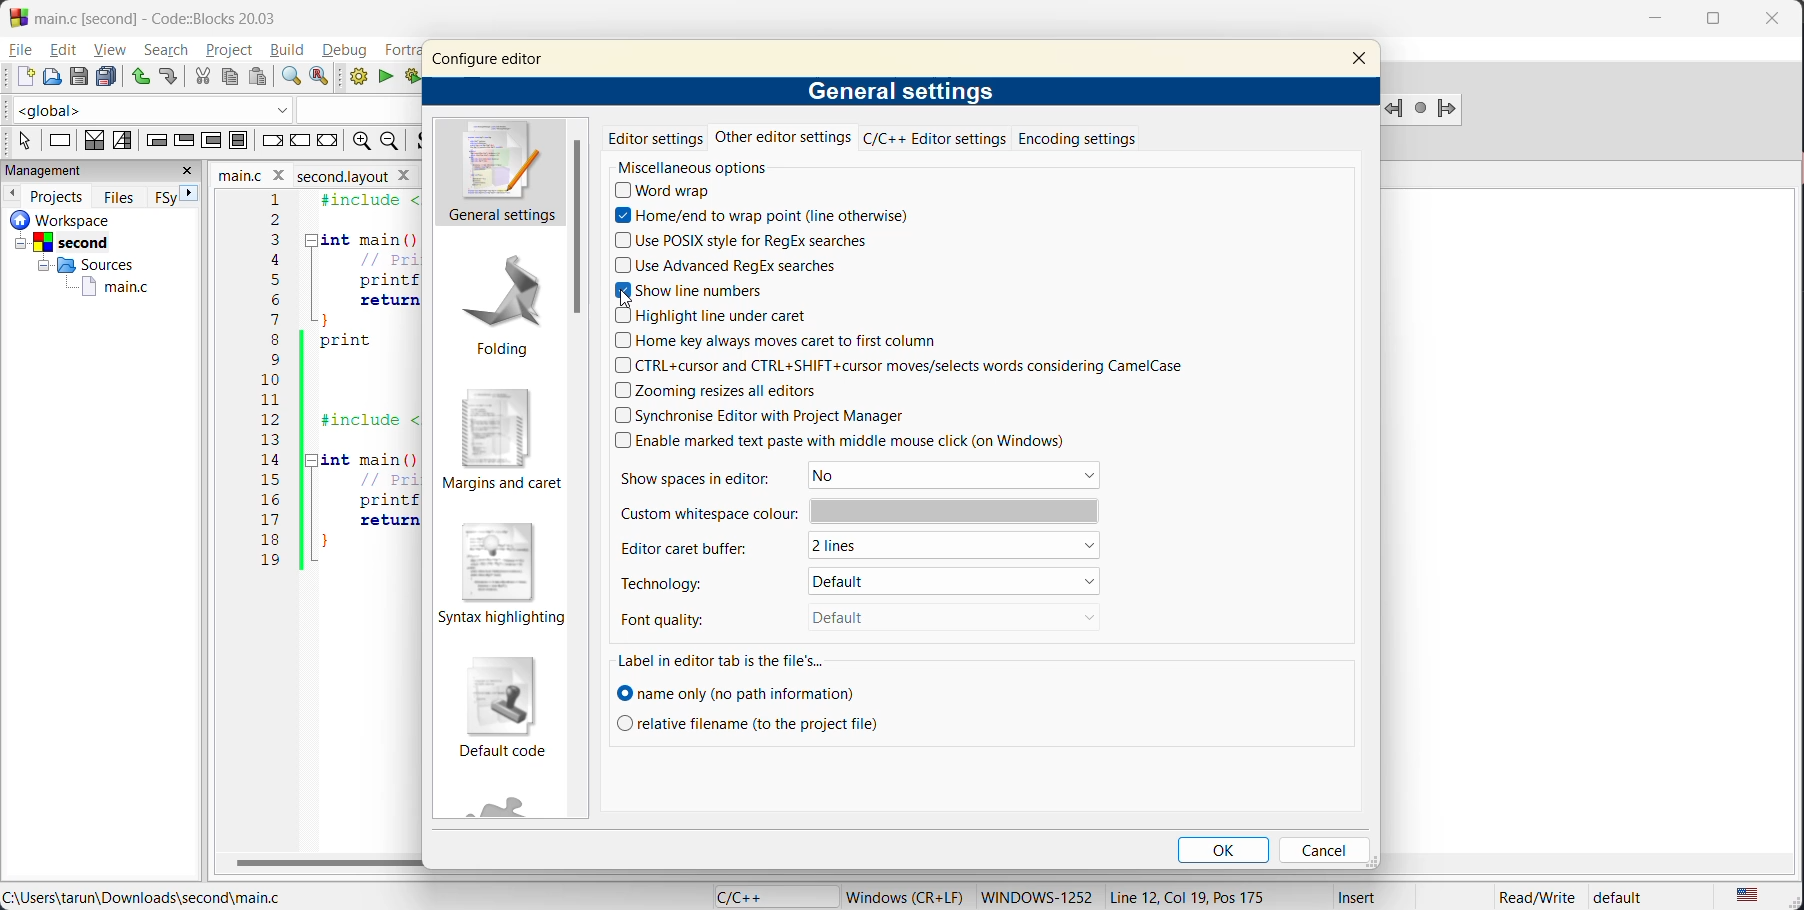  What do you see at coordinates (1776, 23) in the screenshot?
I see `close` at bounding box center [1776, 23].